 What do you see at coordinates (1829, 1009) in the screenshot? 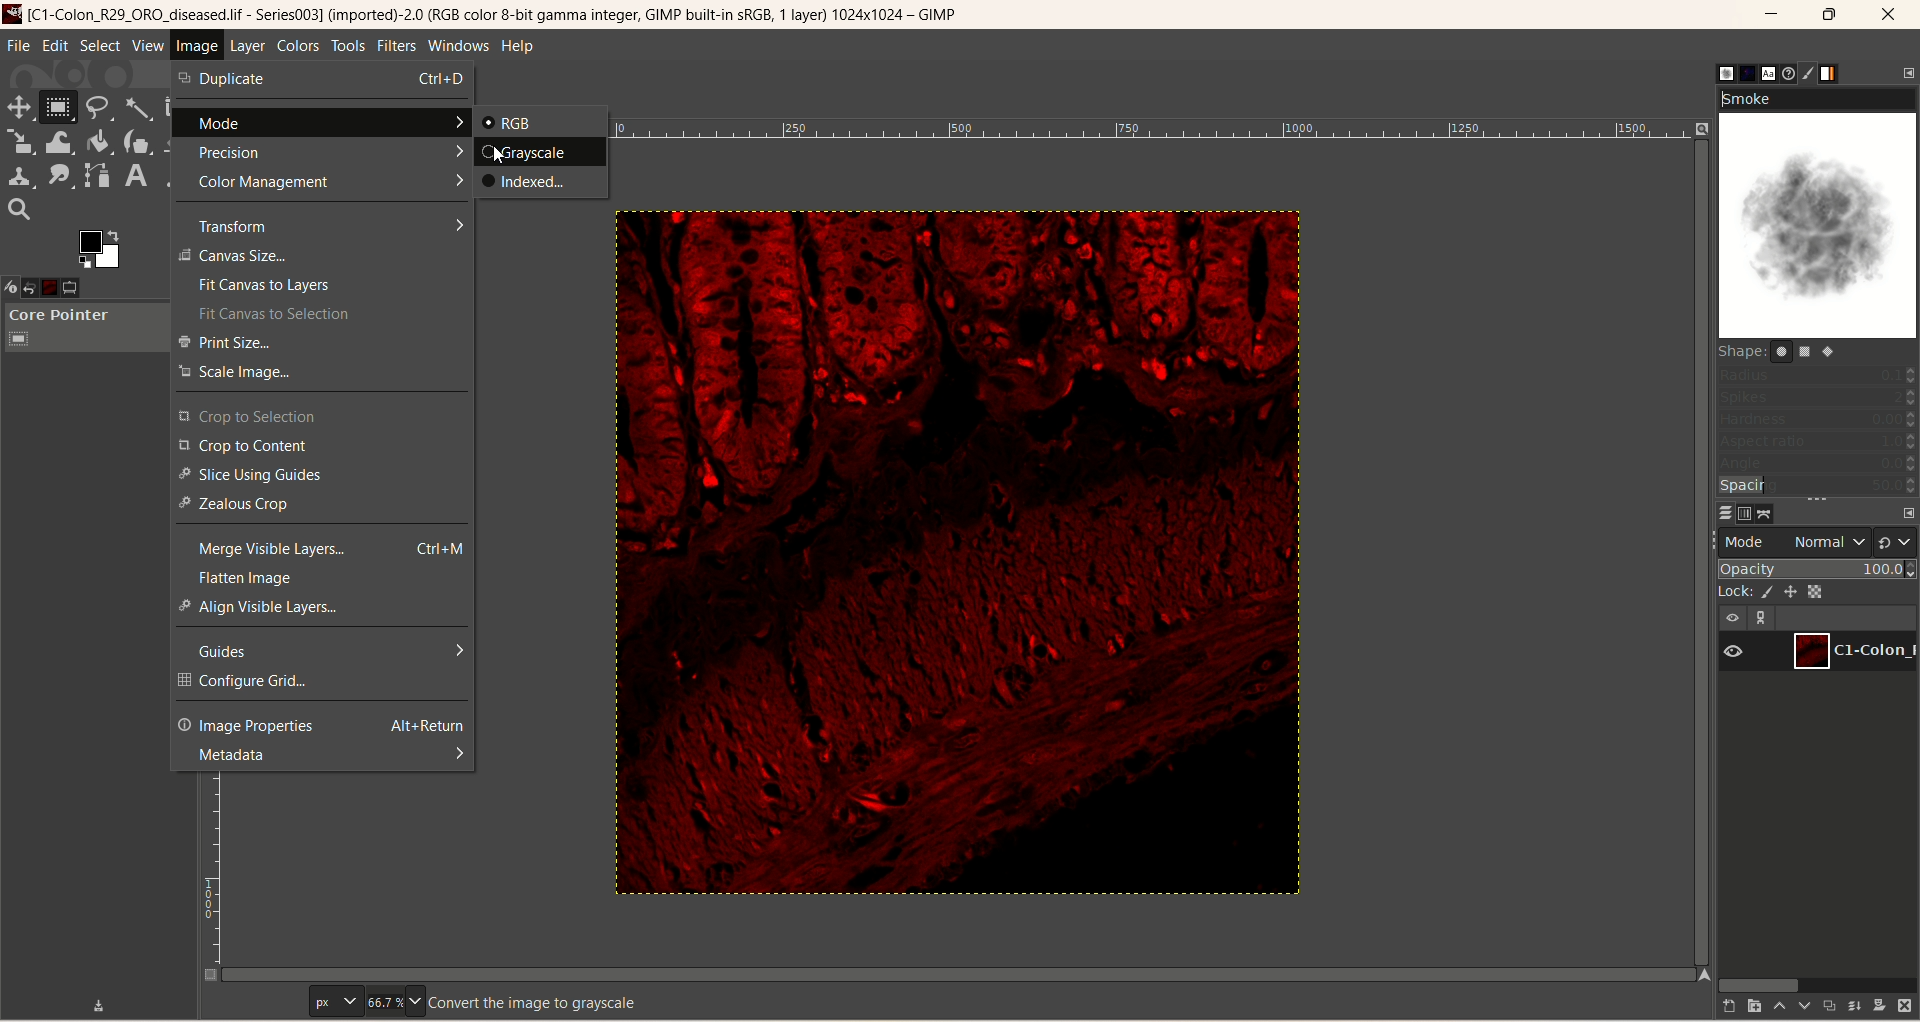
I see `duplicate layer` at bounding box center [1829, 1009].